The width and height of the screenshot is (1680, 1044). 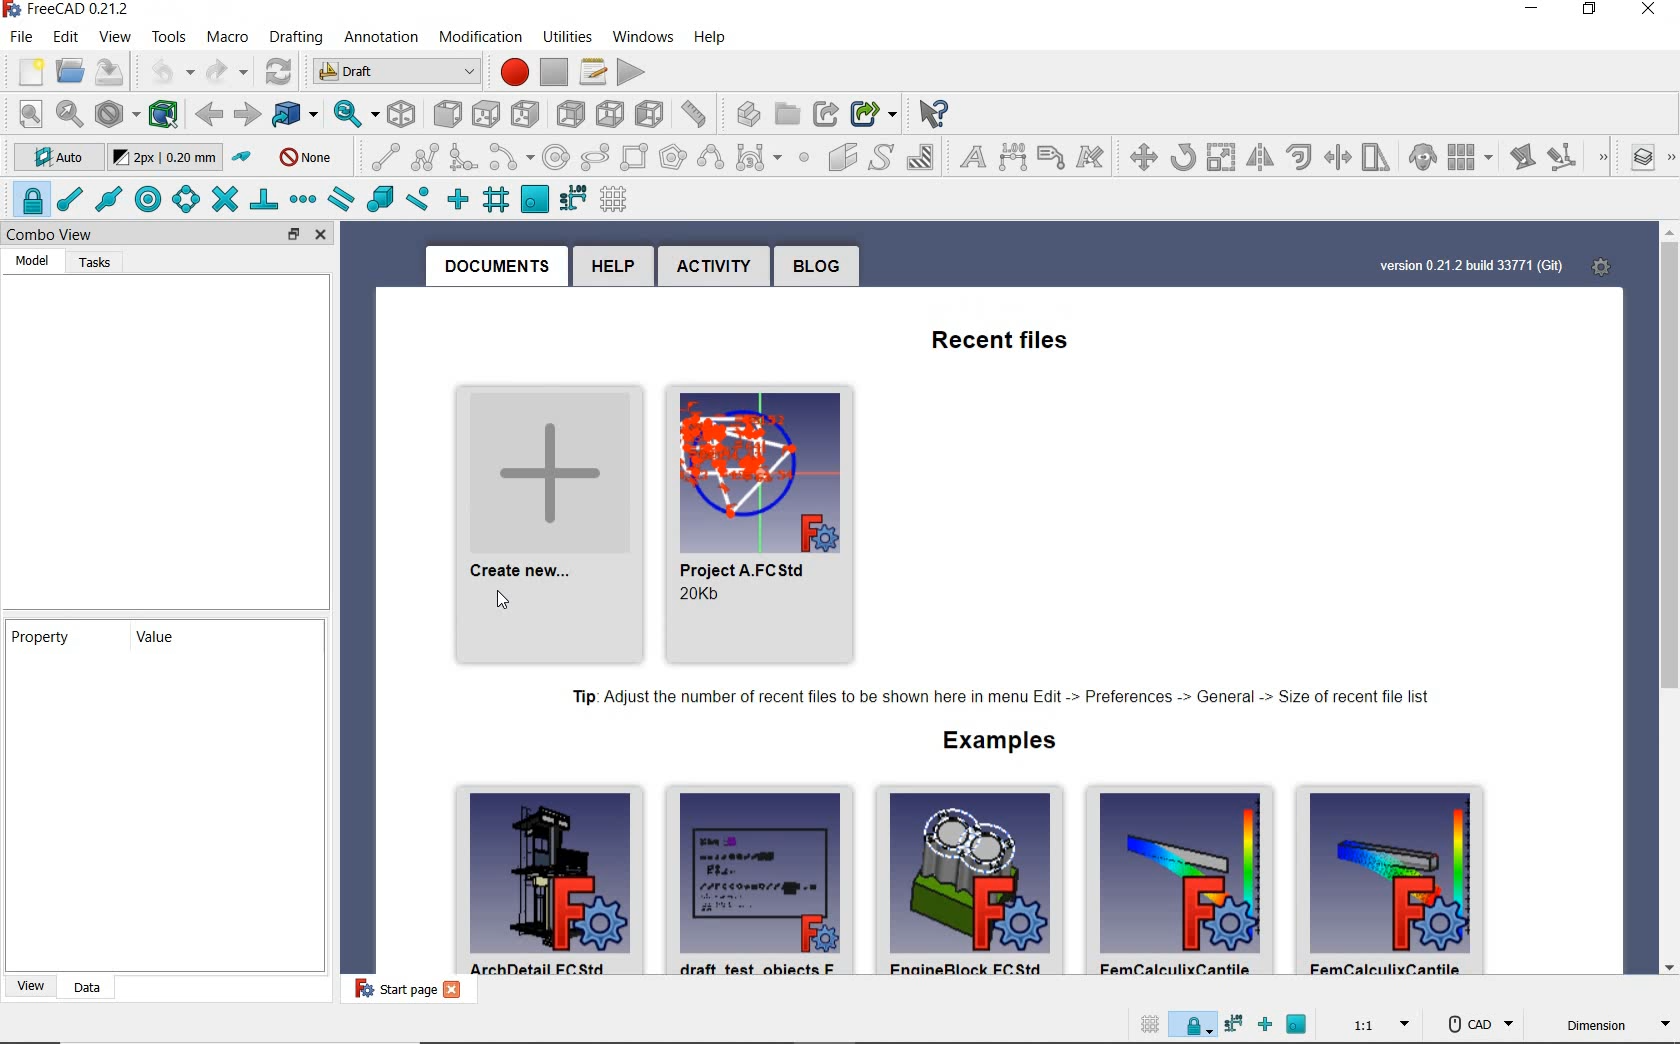 What do you see at coordinates (535, 199) in the screenshot?
I see `snap working plane` at bounding box center [535, 199].